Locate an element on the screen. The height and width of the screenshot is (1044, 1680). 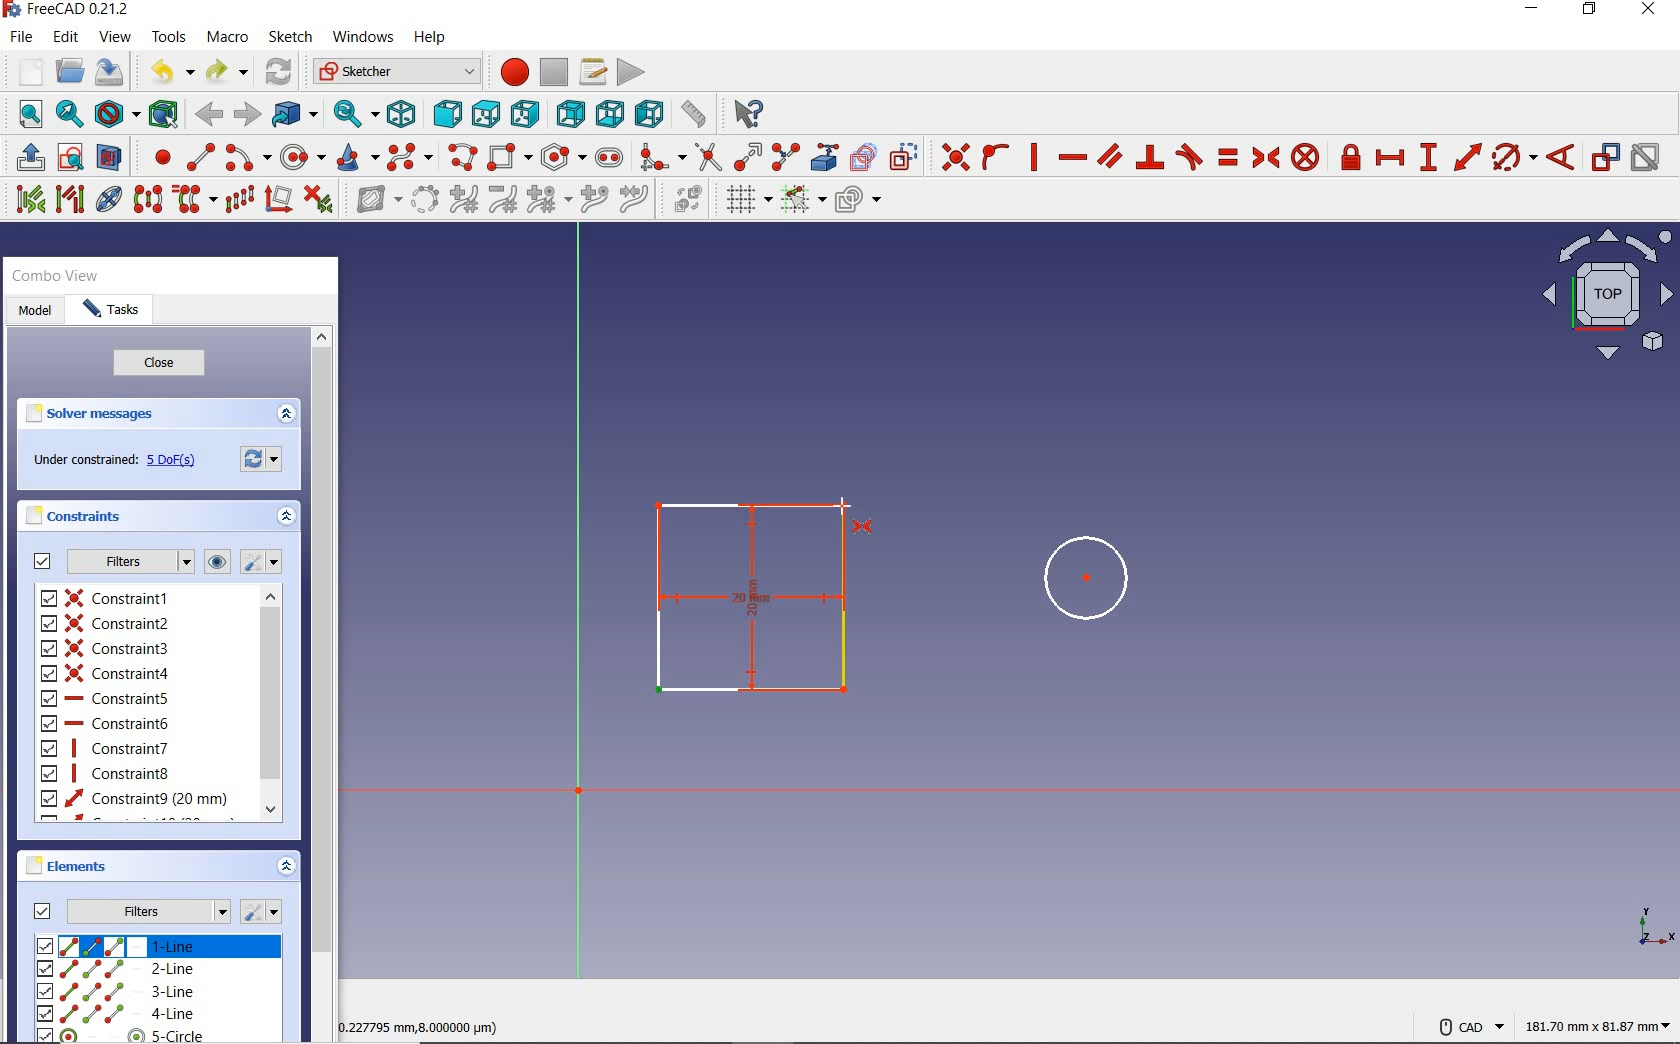
Scroll down is located at coordinates (270, 805).